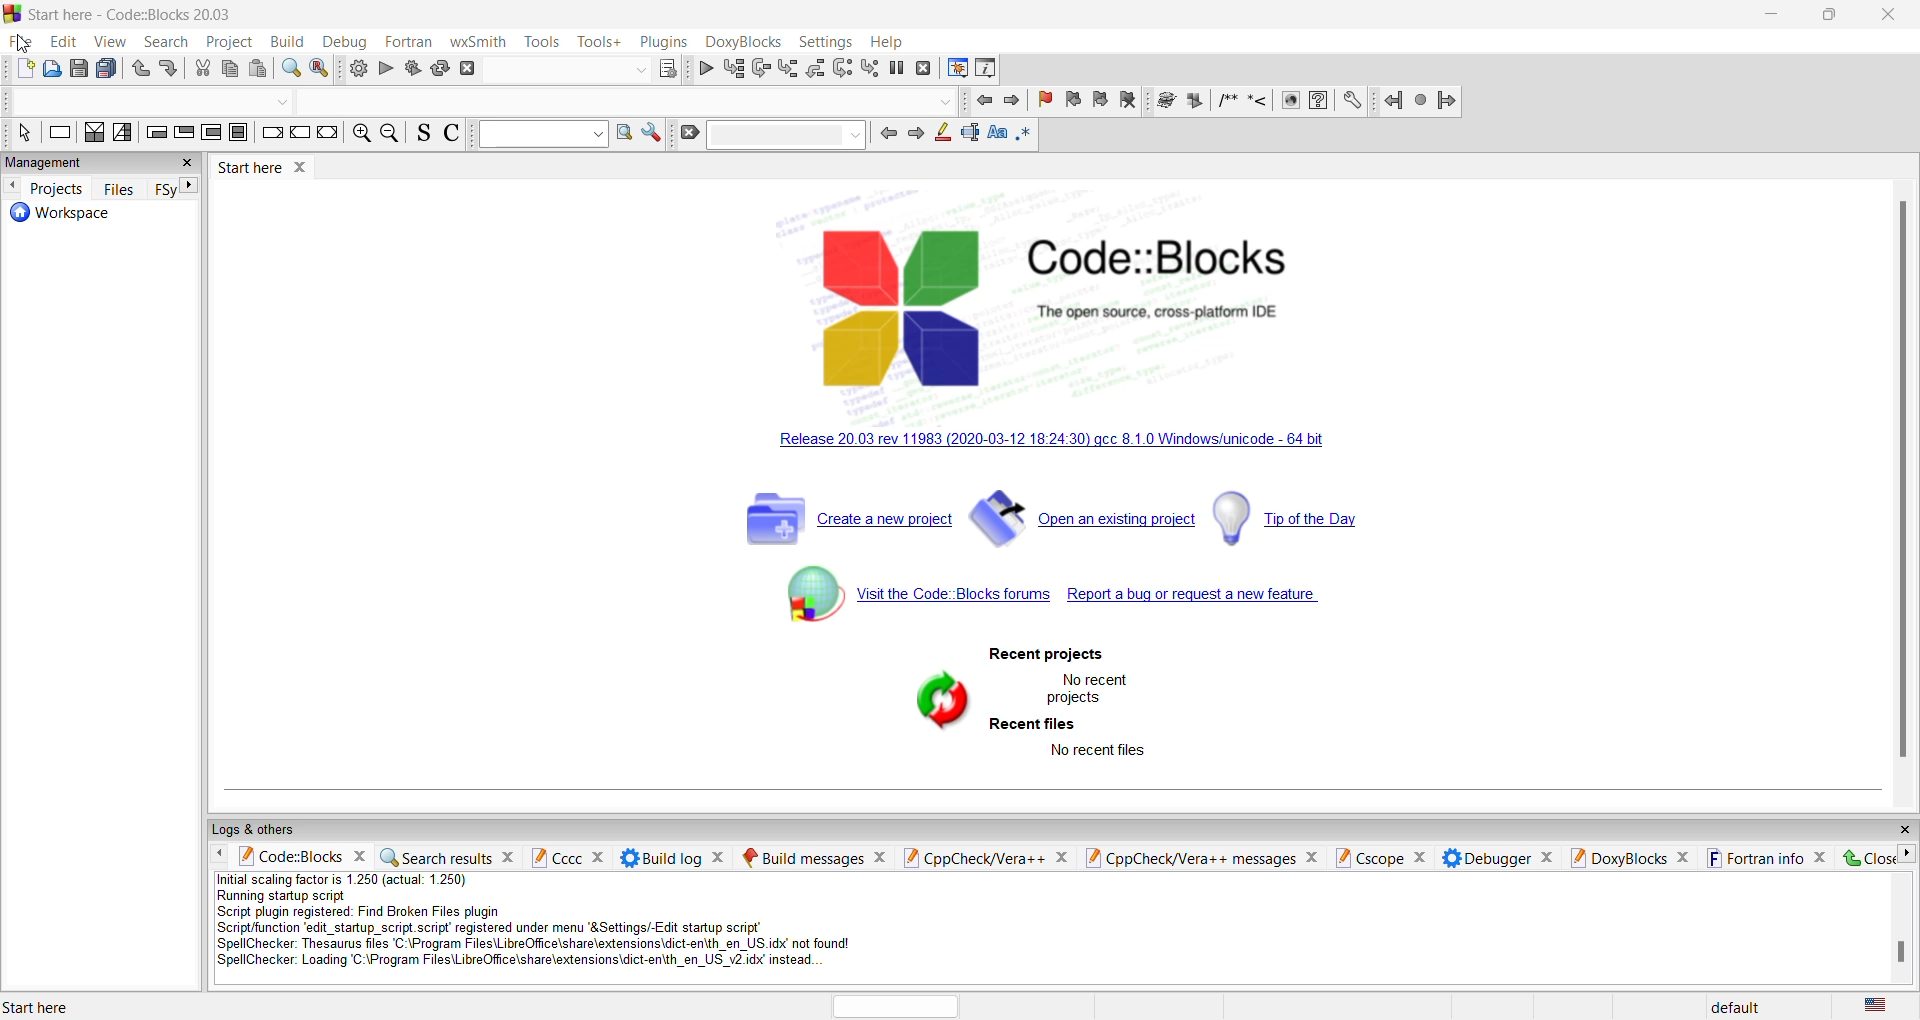 The image size is (1920, 1020). What do you see at coordinates (943, 101) in the screenshot?
I see `not clickable dropdown` at bounding box center [943, 101].